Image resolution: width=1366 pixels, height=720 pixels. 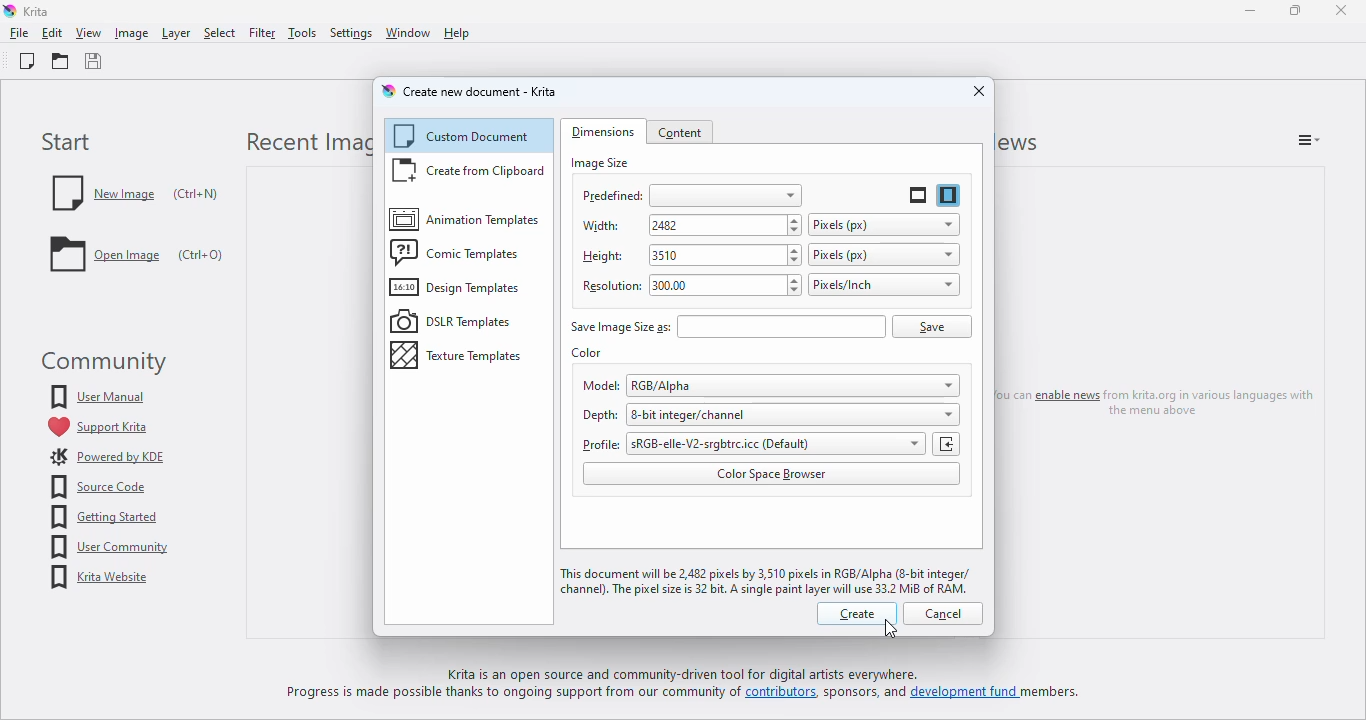 What do you see at coordinates (599, 163) in the screenshot?
I see `image size` at bounding box center [599, 163].